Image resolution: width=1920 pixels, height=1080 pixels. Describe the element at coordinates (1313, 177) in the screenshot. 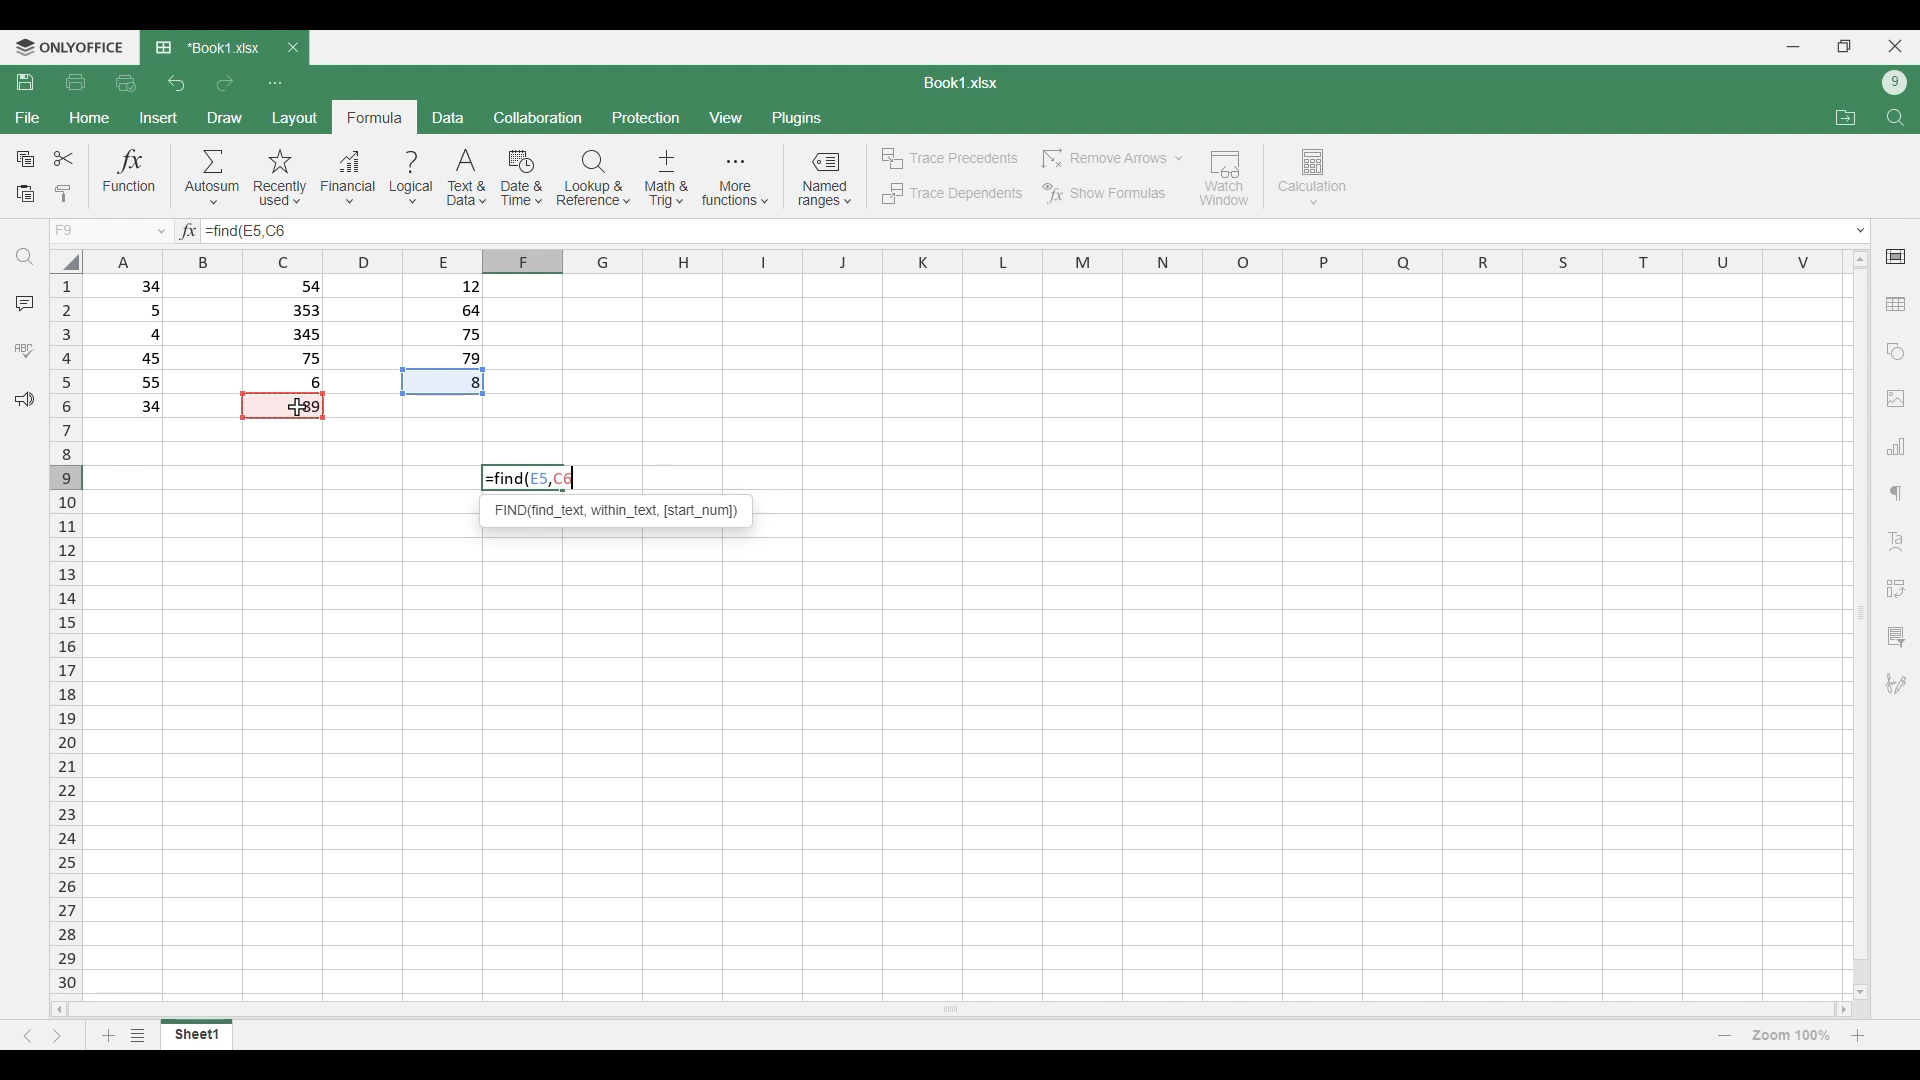

I see `Calculation options` at that location.